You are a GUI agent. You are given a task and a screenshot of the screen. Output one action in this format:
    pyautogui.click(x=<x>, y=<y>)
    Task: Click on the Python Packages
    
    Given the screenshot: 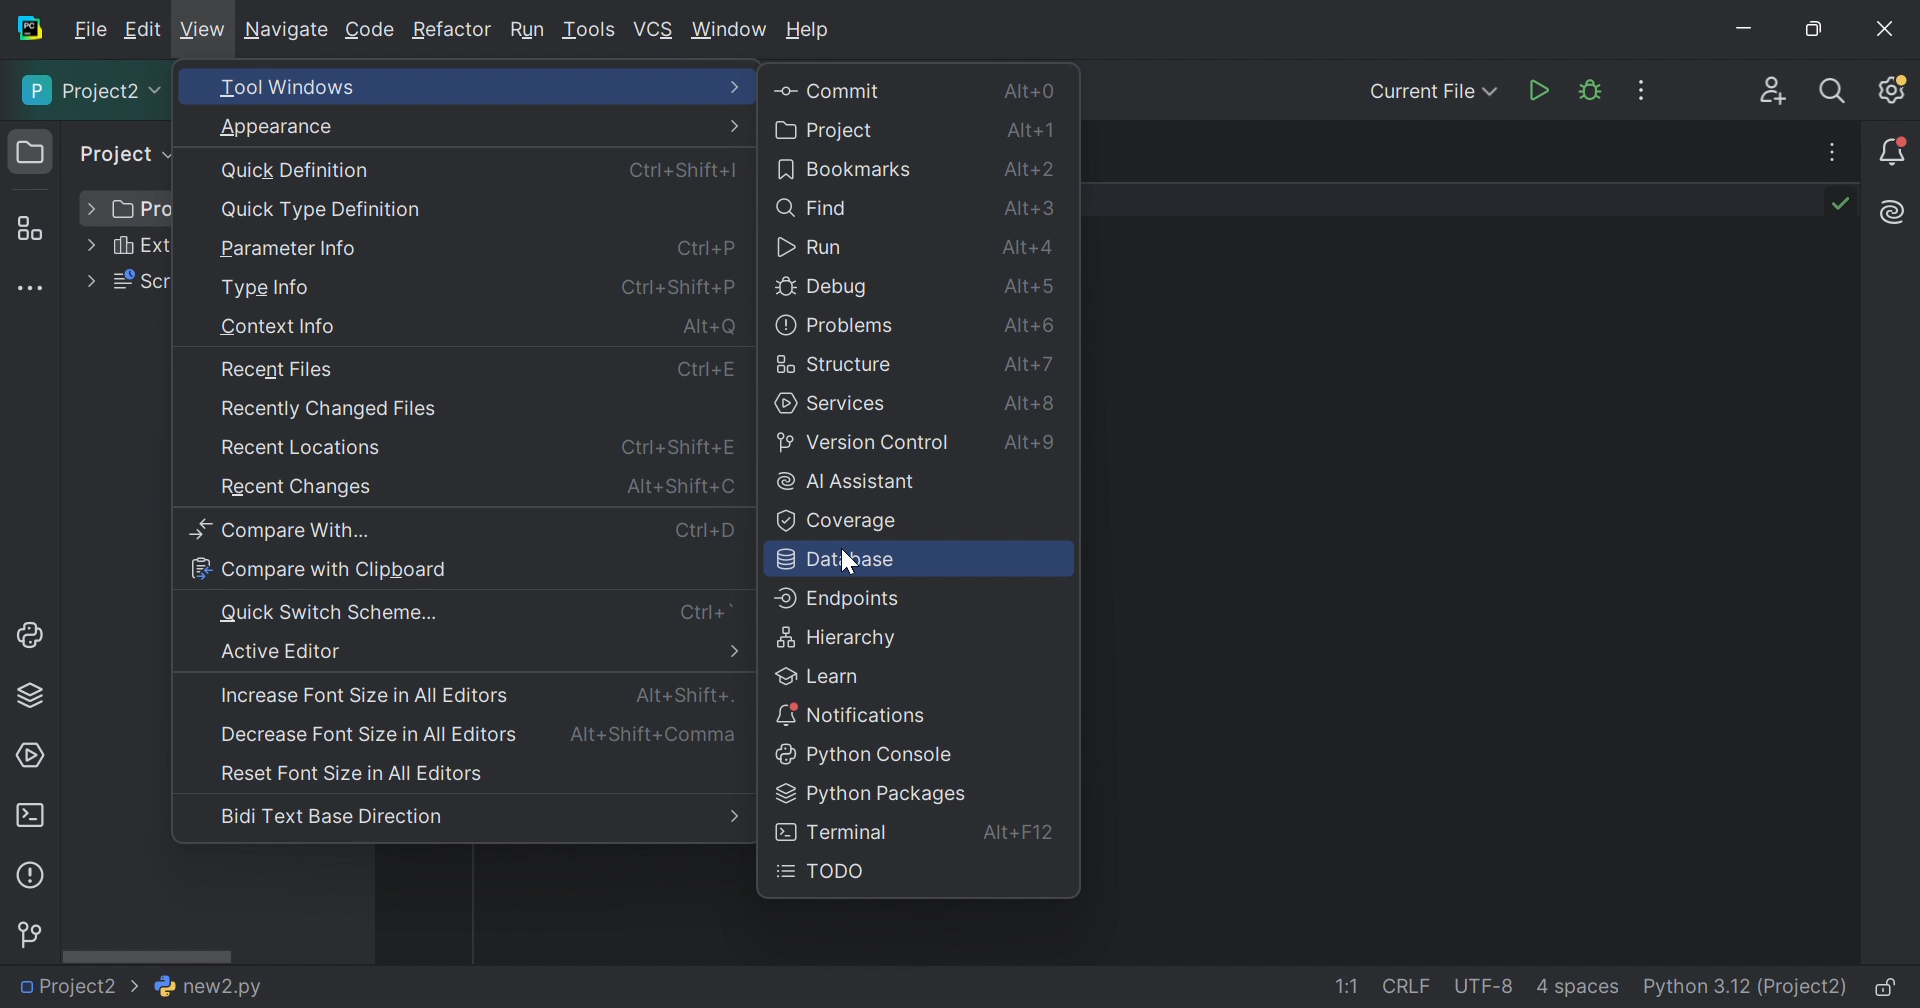 What is the action you would take?
    pyautogui.click(x=31, y=698)
    